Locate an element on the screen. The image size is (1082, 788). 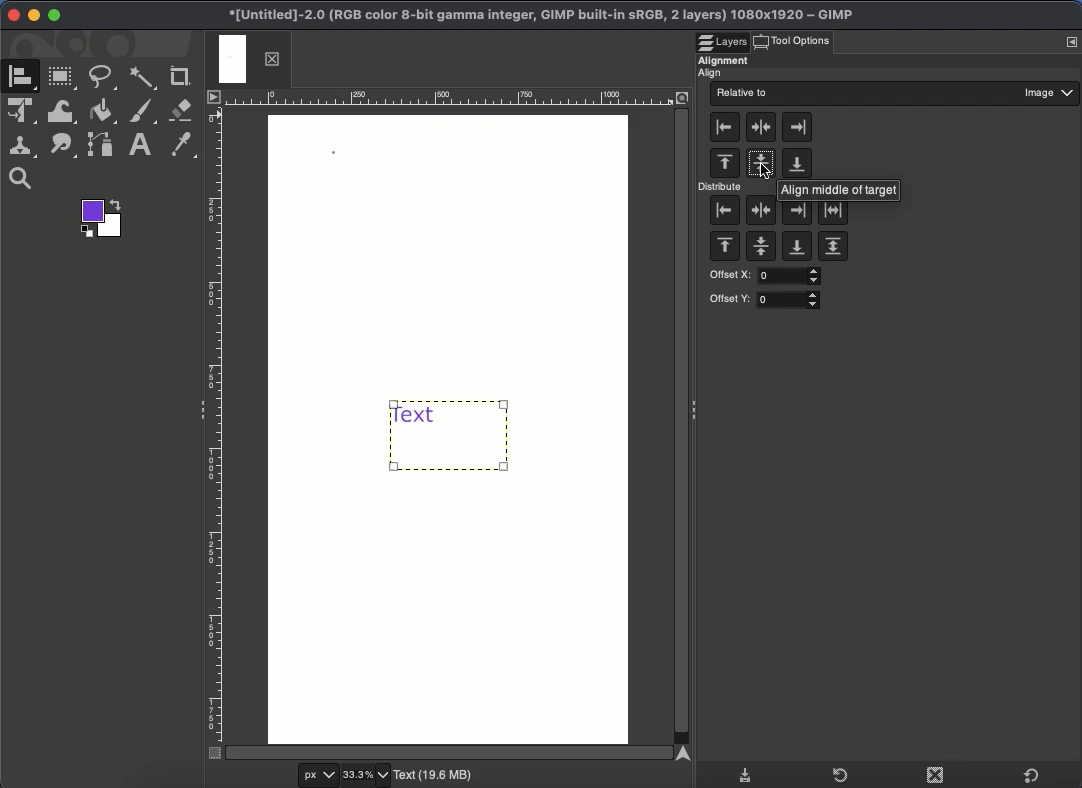
Color picker is located at coordinates (185, 146).